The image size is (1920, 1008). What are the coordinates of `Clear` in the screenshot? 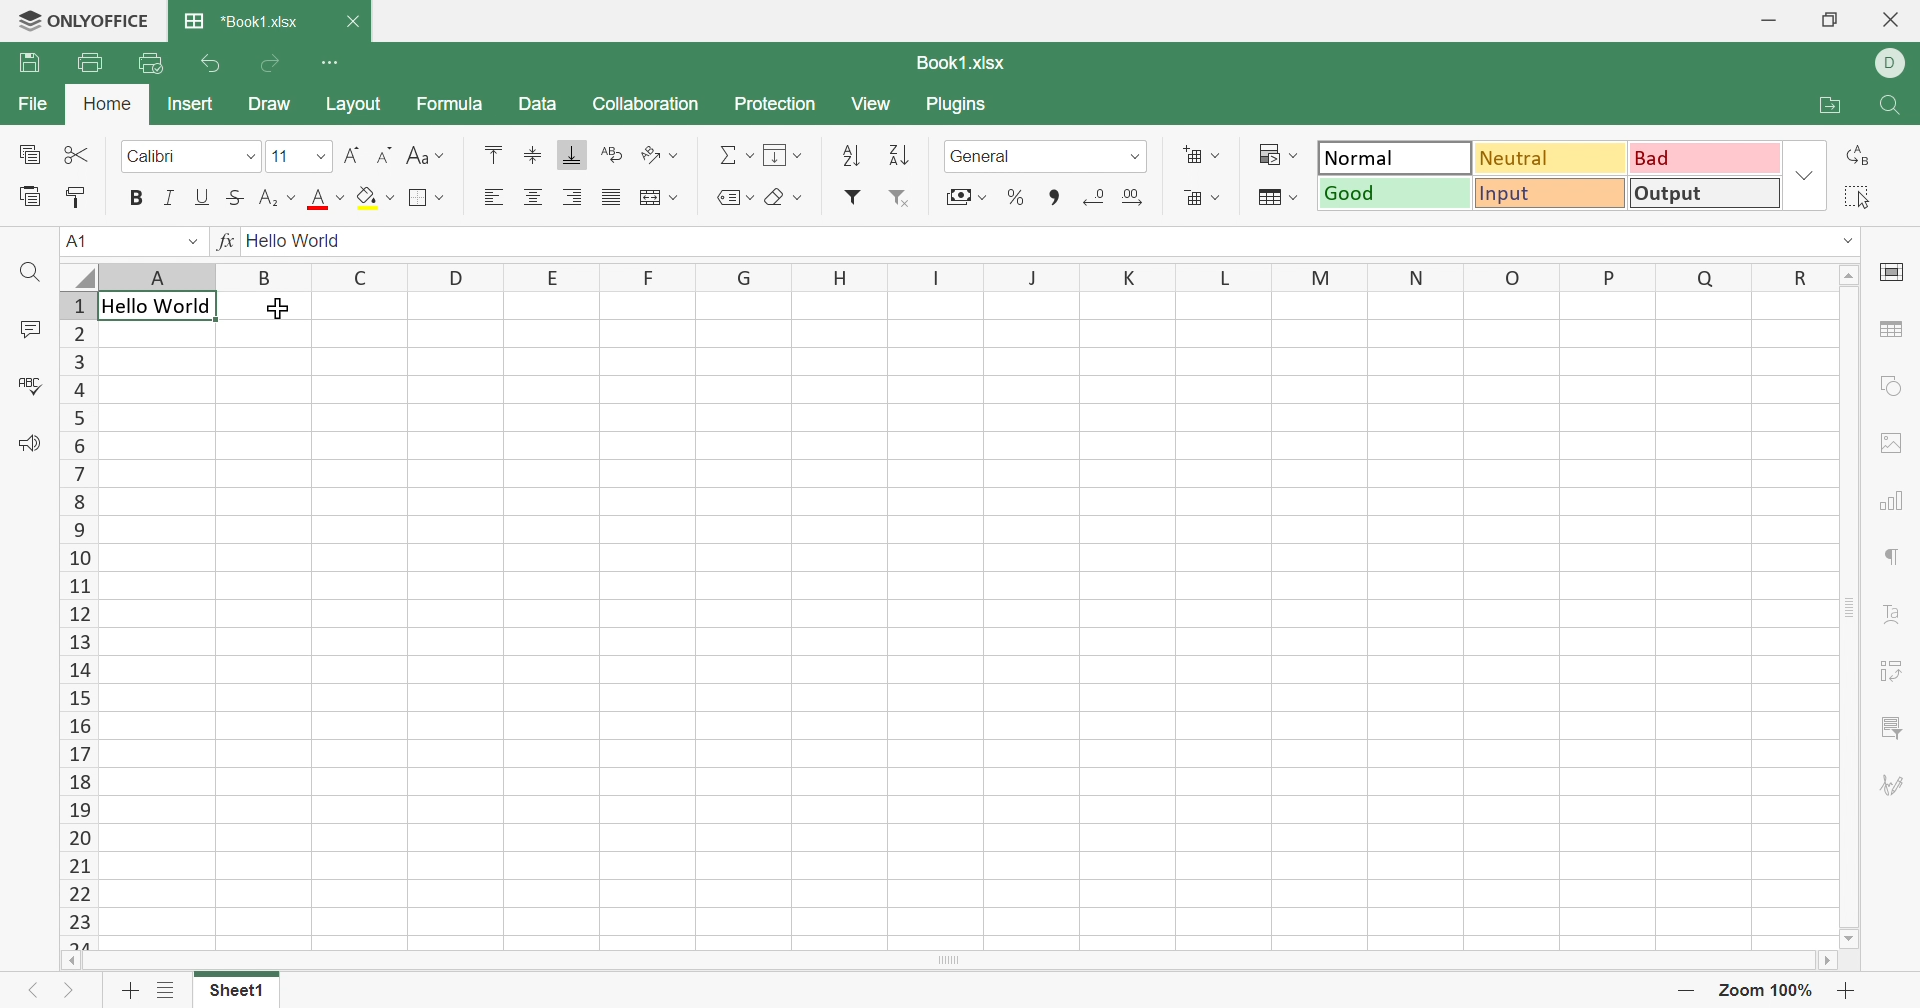 It's located at (787, 197).